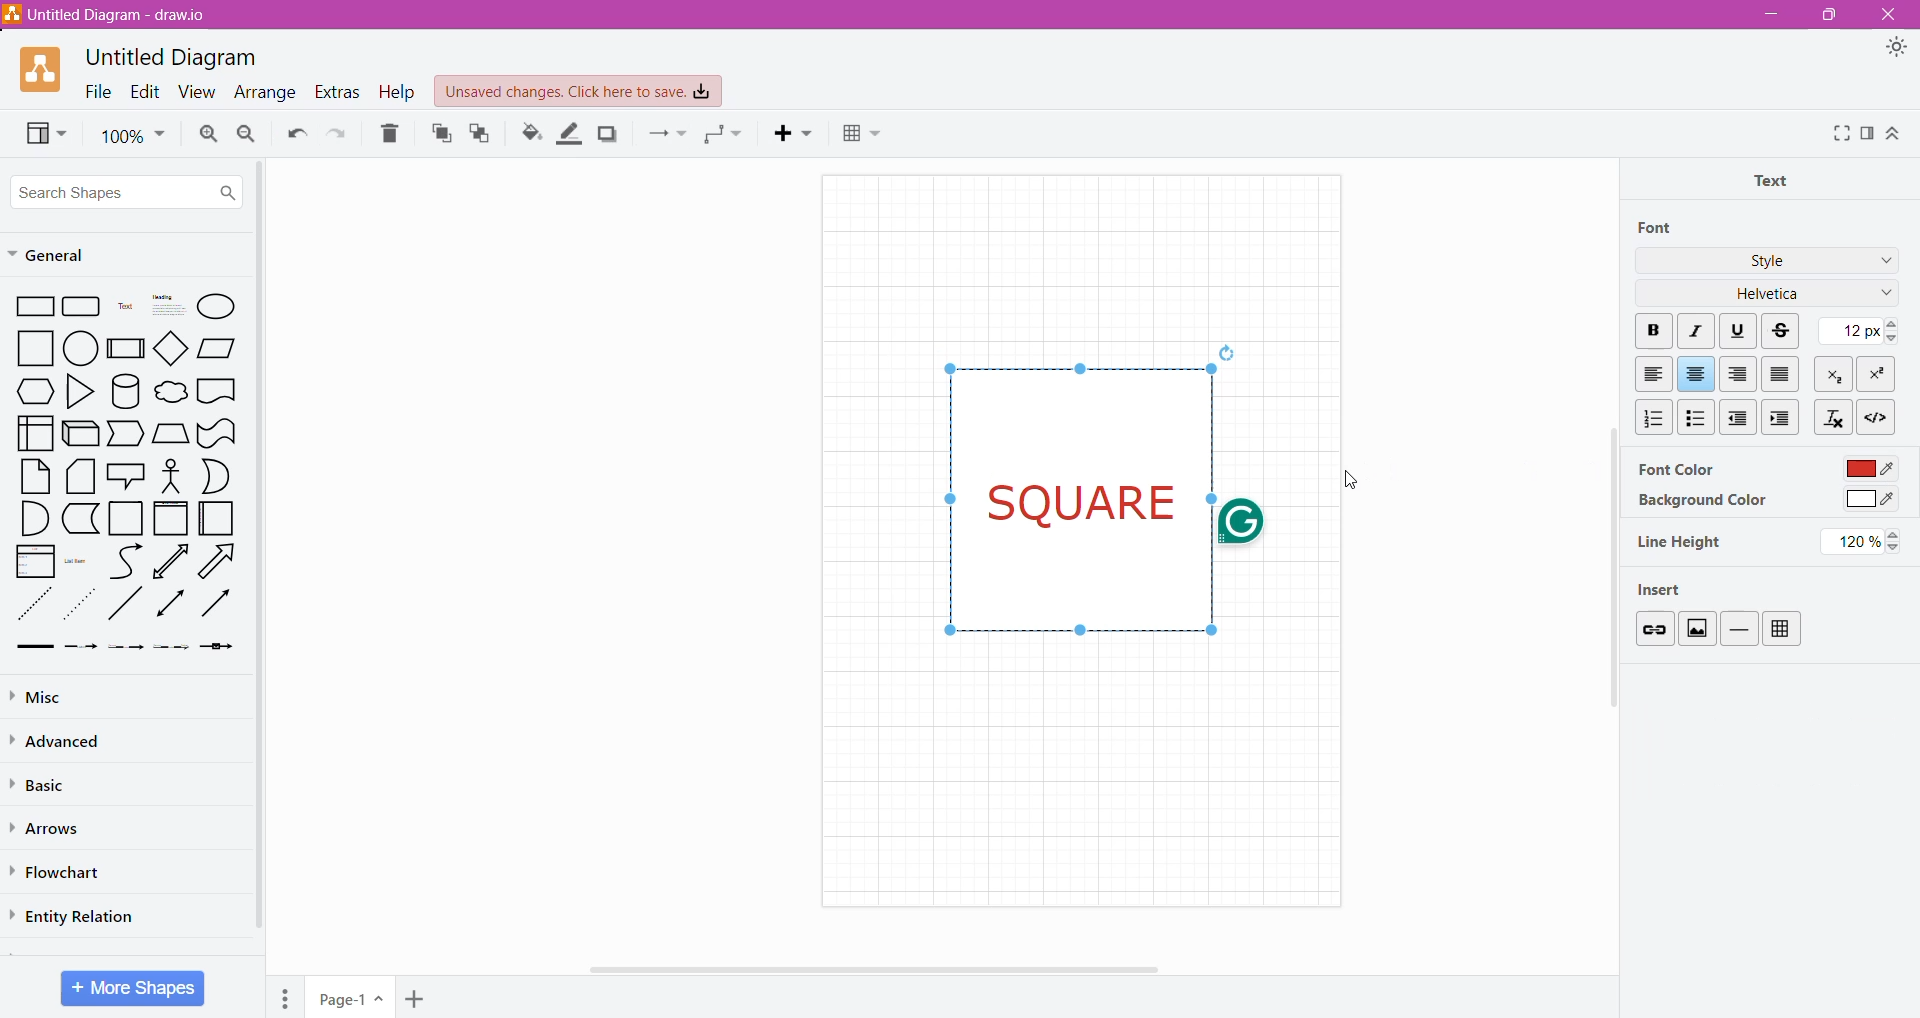 This screenshot has height=1018, width=1920. Describe the element at coordinates (127, 603) in the screenshot. I see `diagonal line` at that location.